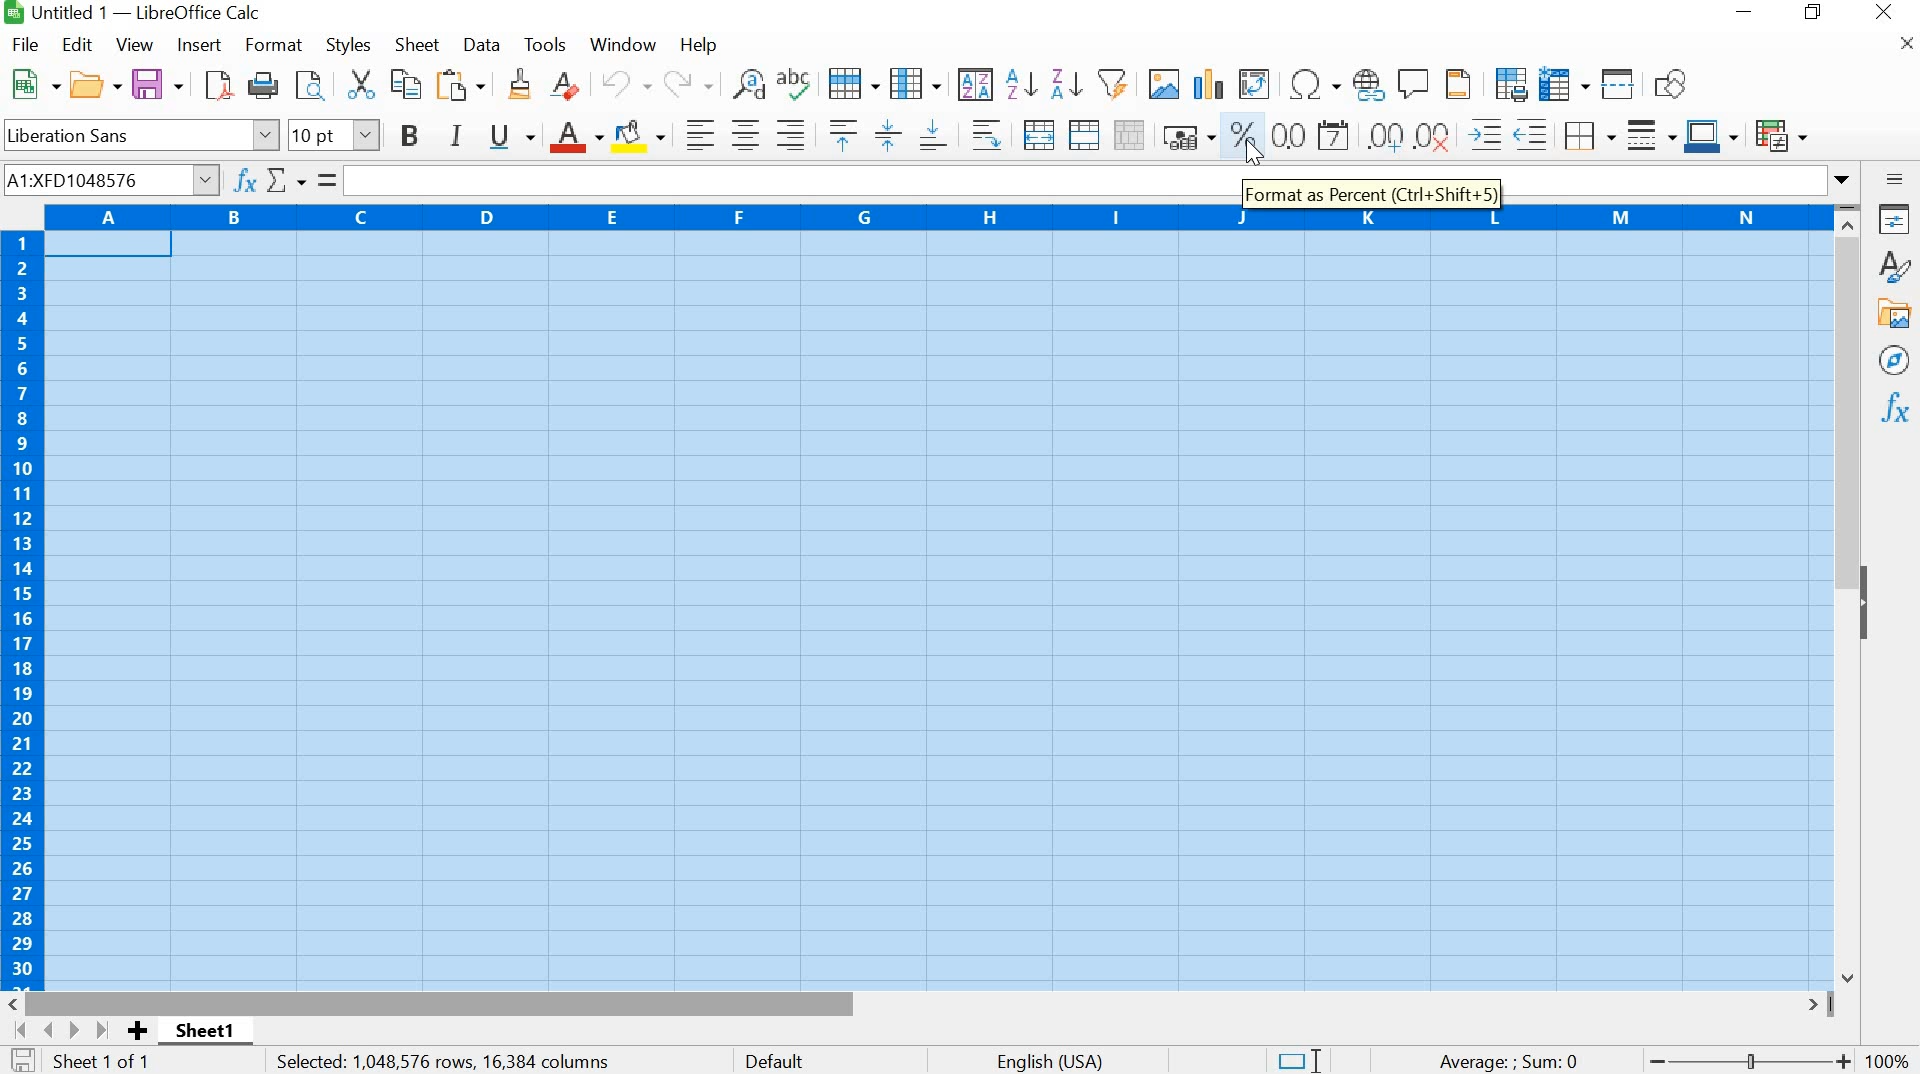  What do you see at coordinates (286, 181) in the screenshot?
I see `Select Function` at bounding box center [286, 181].